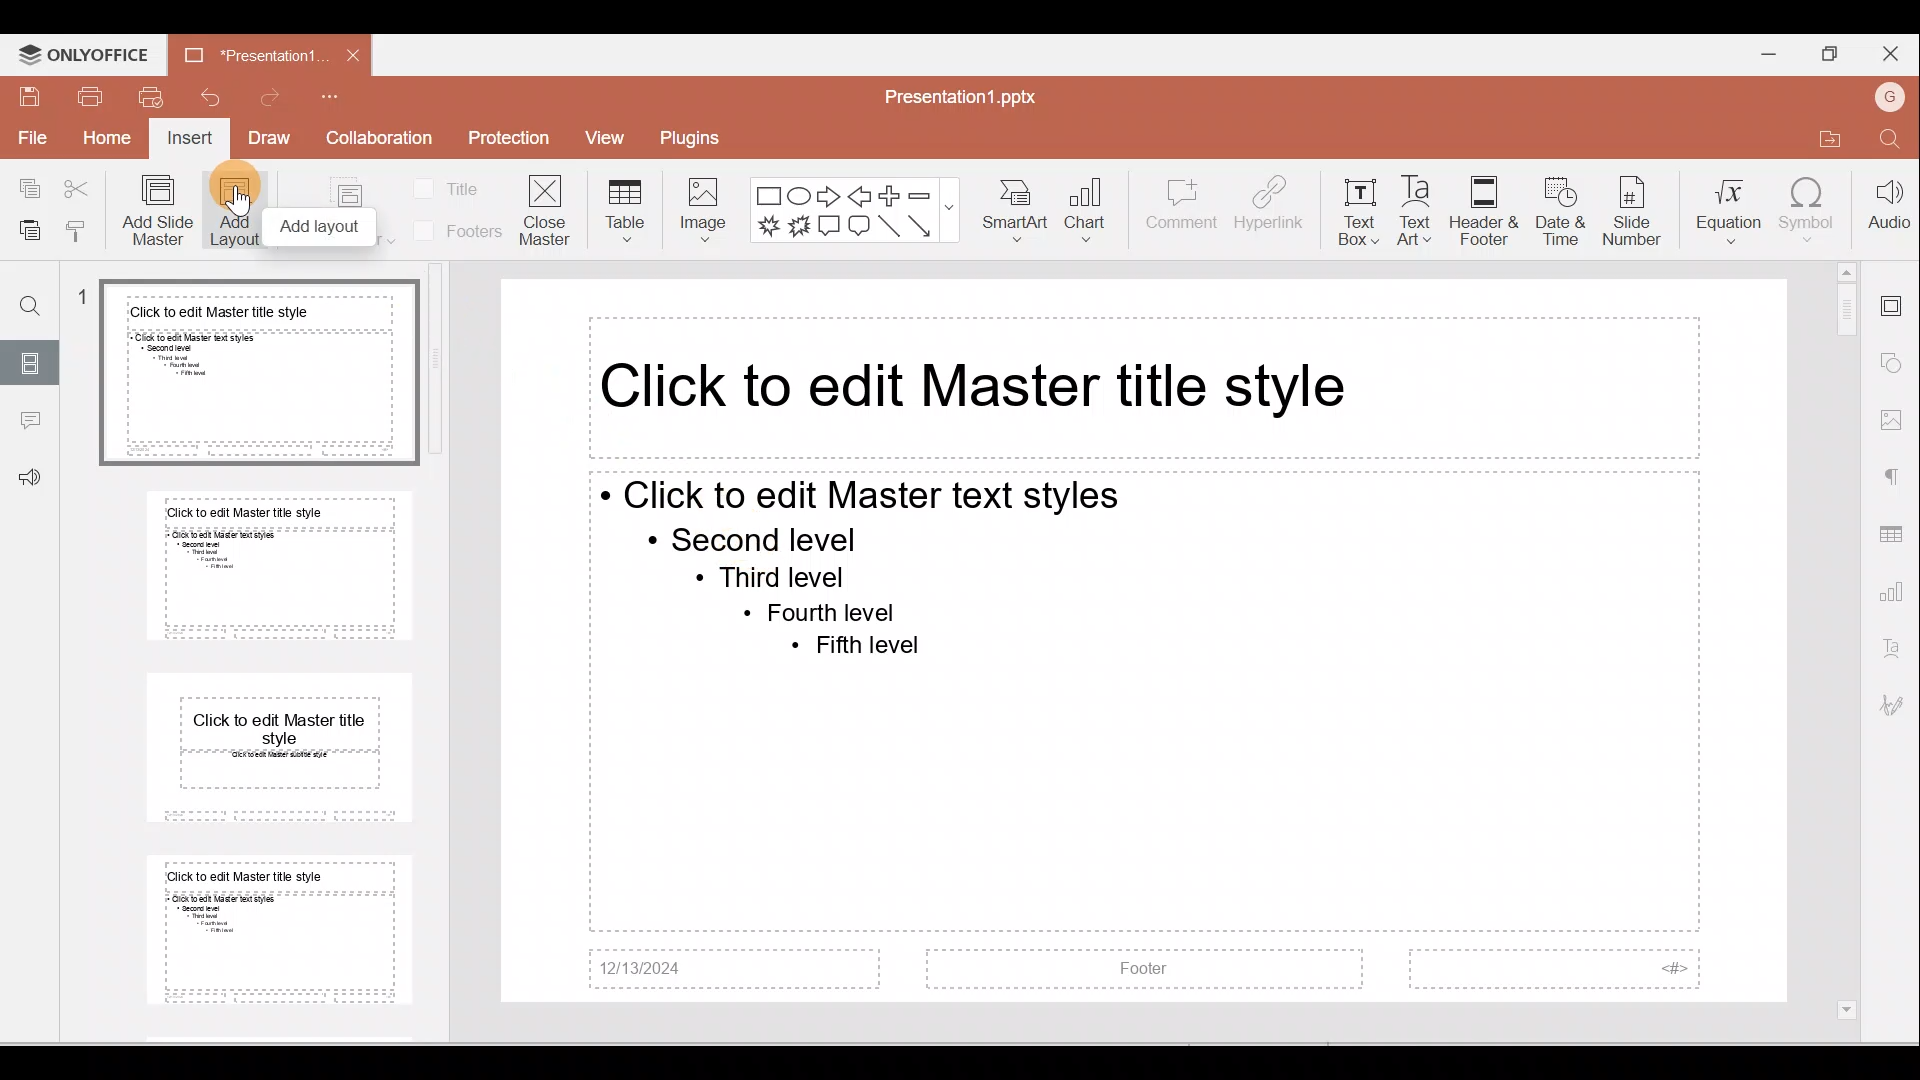  What do you see at coordinates (1895, 596) in the screenshot?
I see `Chart settings` at bounding box center [1895, 596].